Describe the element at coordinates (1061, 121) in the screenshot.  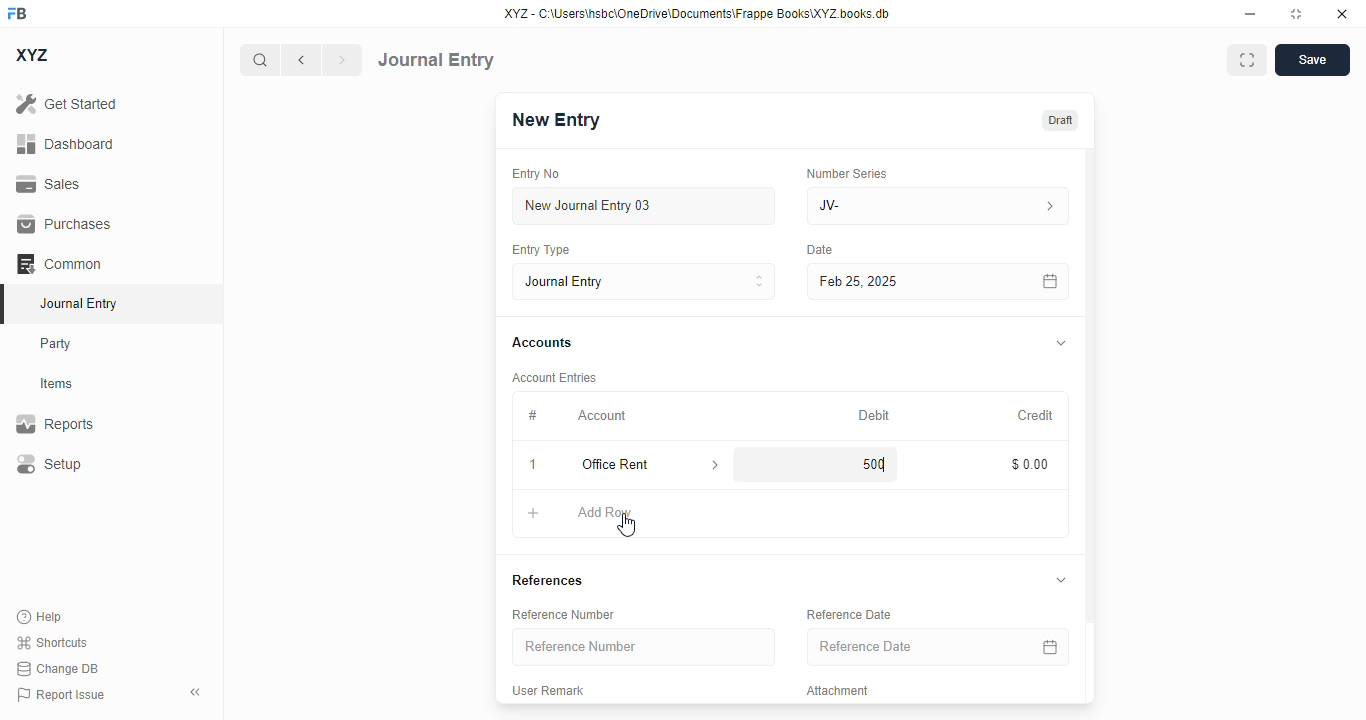
I see `draft` at that location.